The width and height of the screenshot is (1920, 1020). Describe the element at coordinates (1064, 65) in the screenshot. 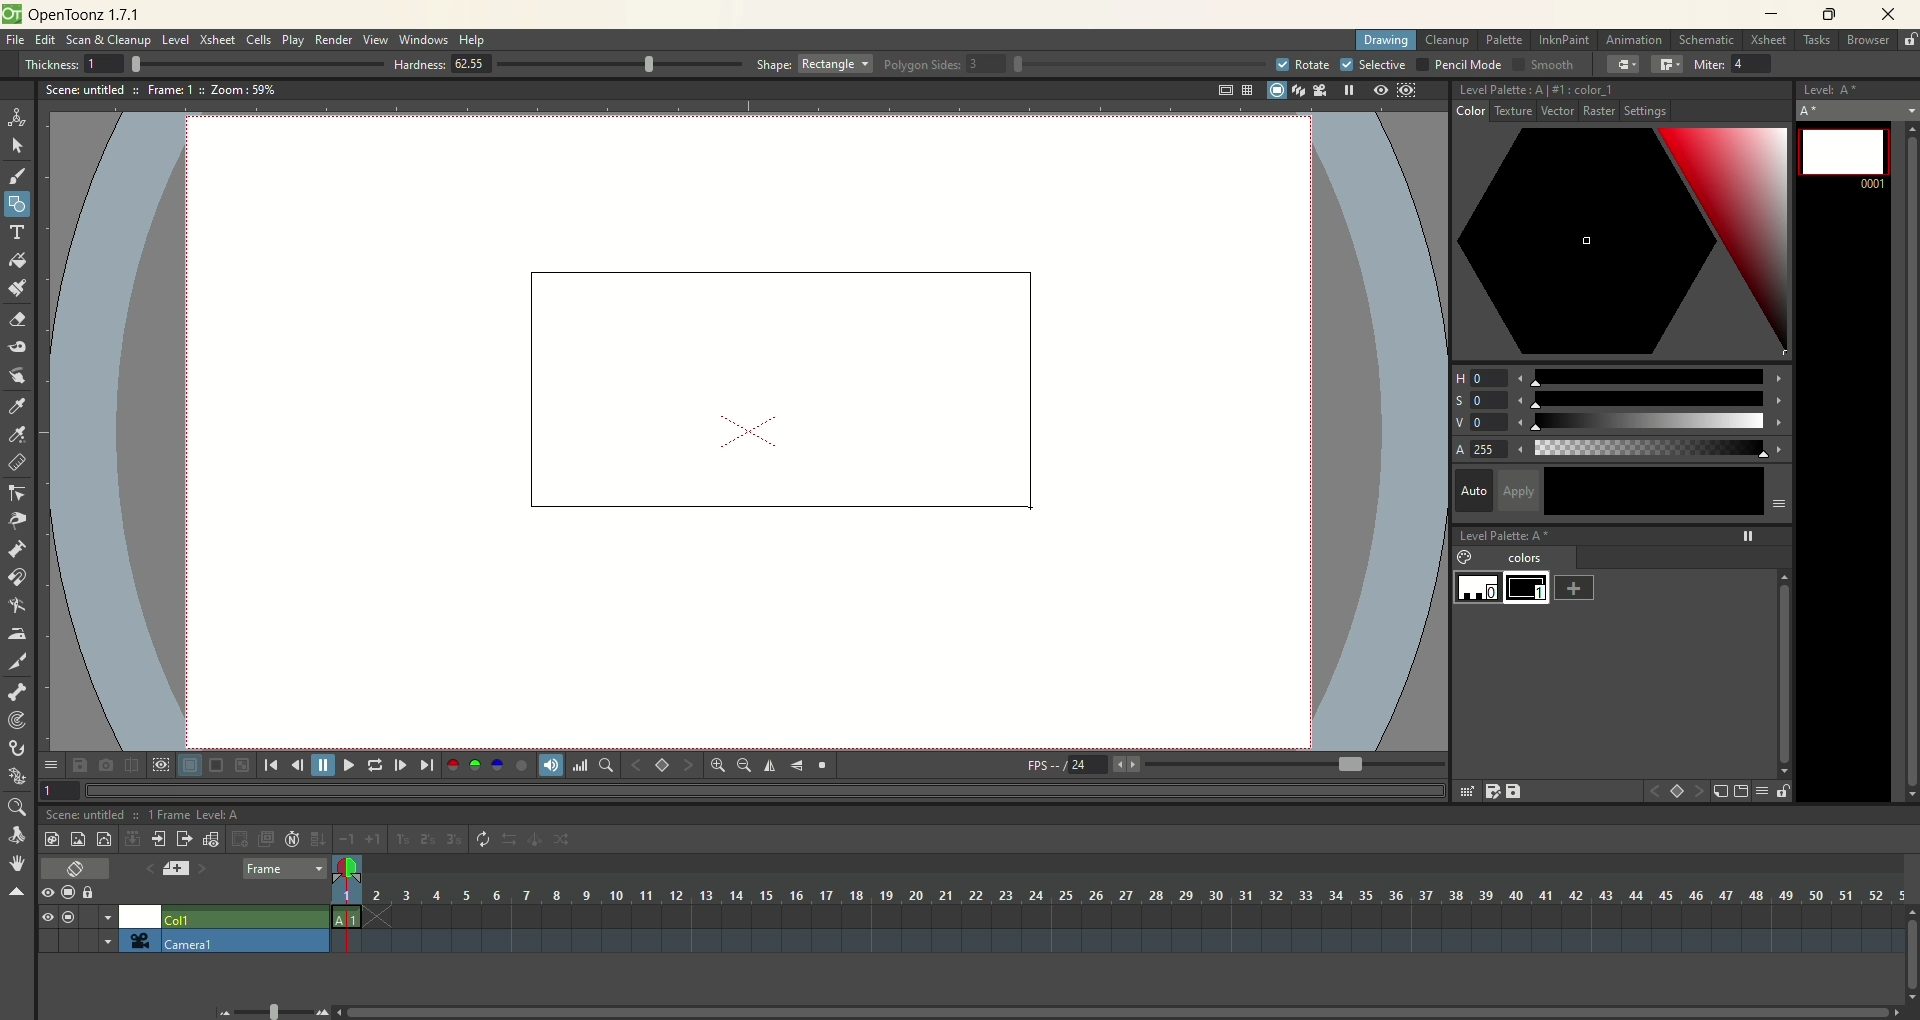

I see `Polygon sides 3` at that location.